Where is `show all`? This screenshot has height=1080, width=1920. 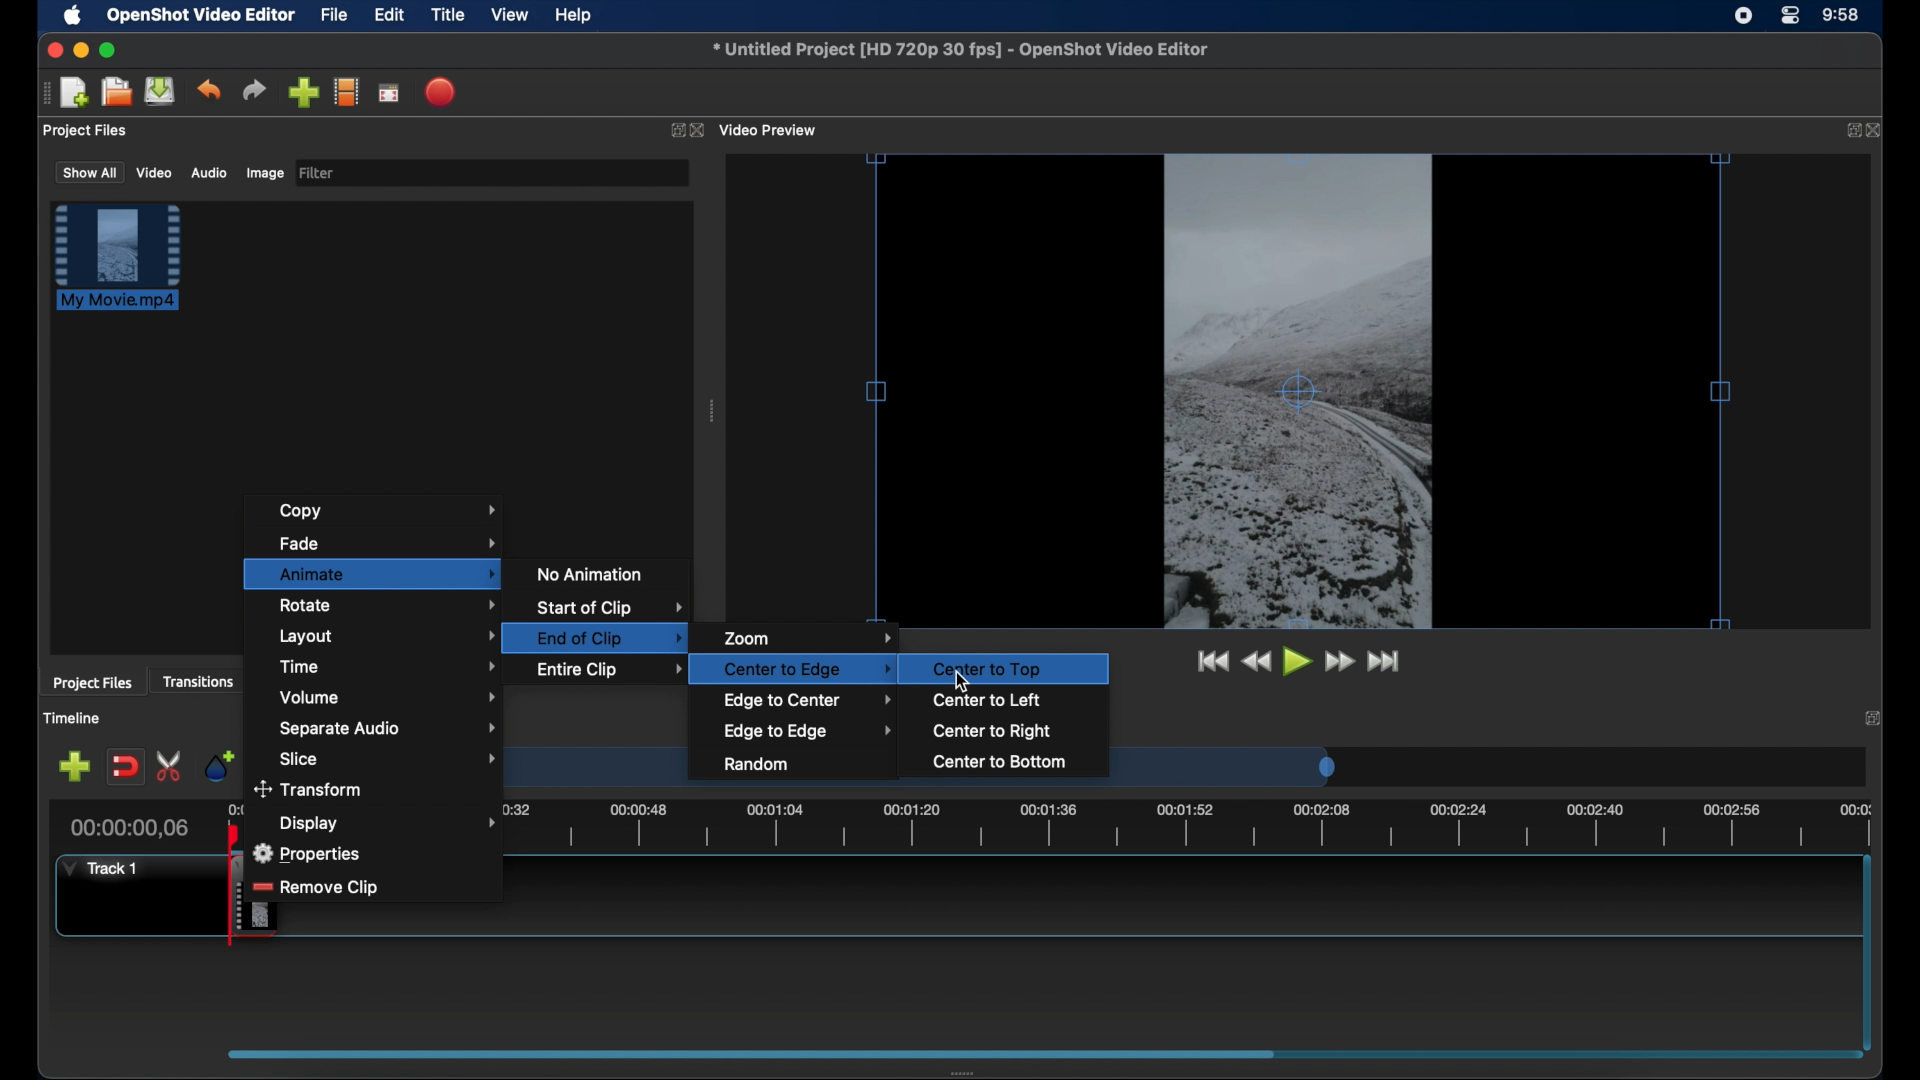 show all is located at coordinates (88, 171).